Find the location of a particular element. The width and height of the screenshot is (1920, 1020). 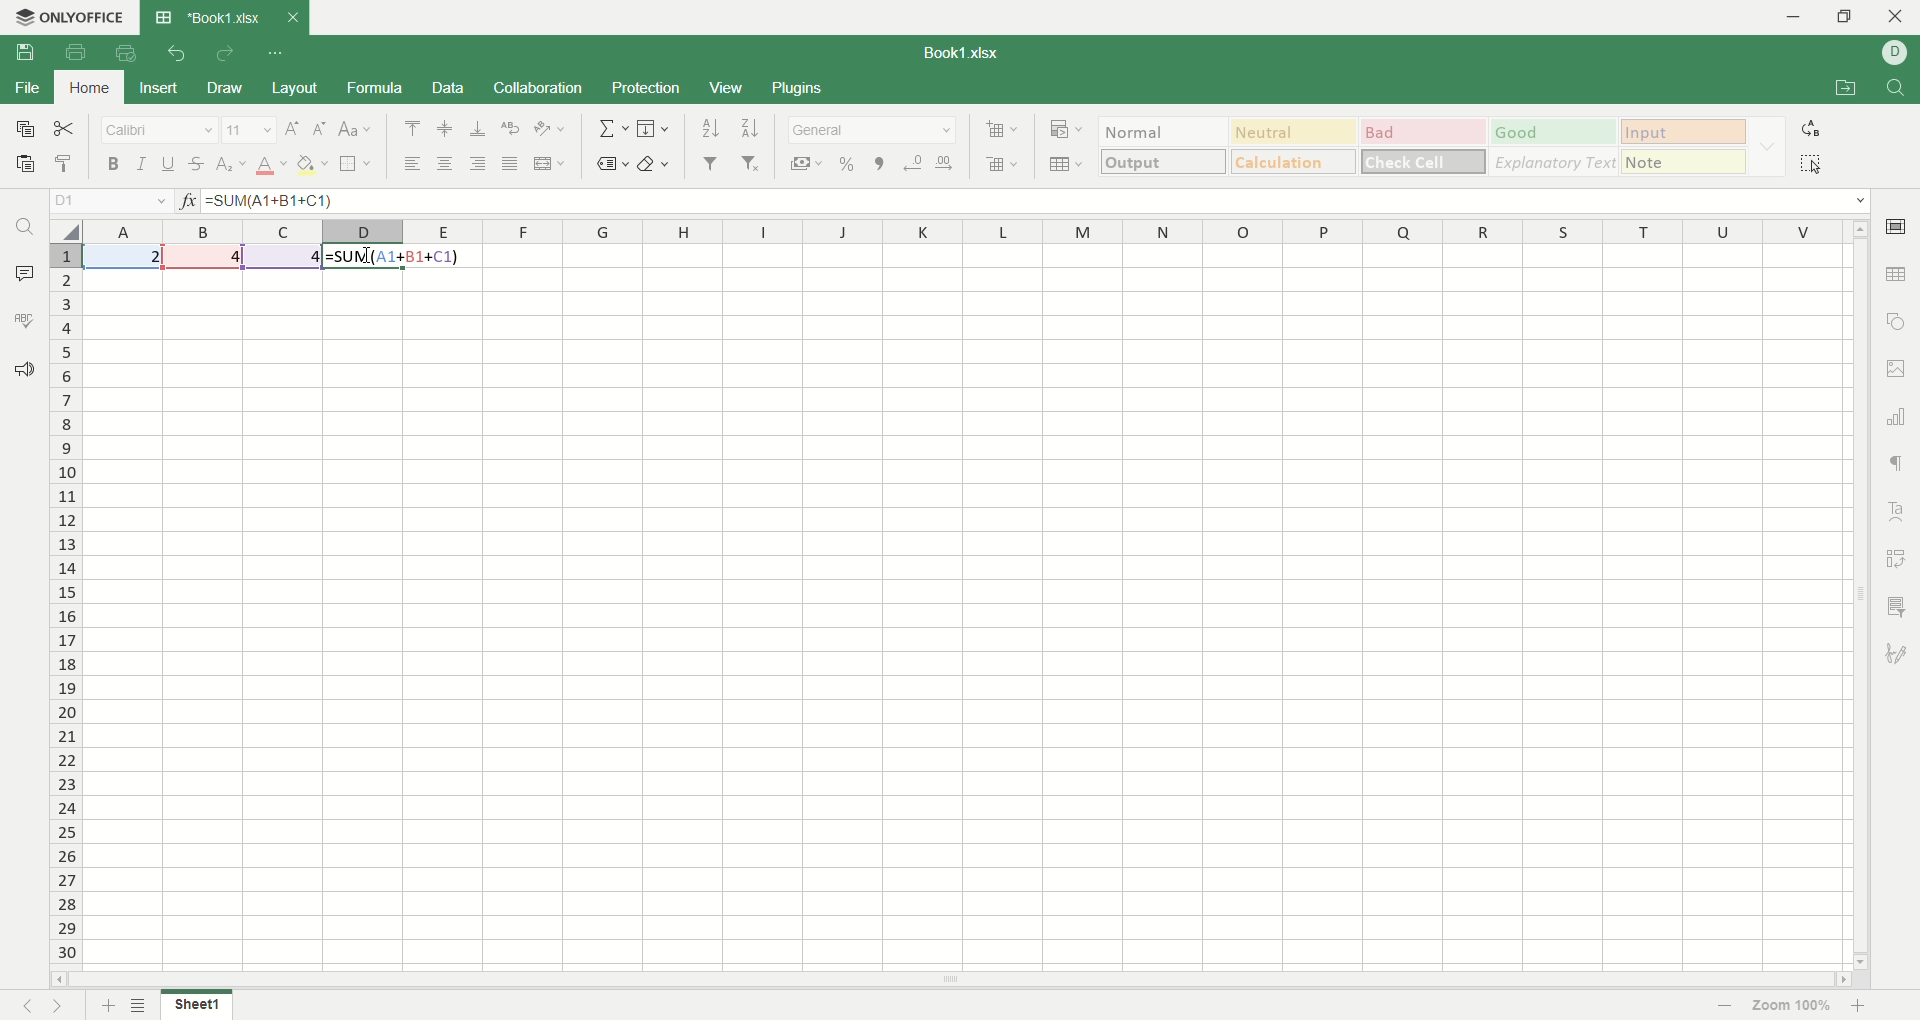

input is located at coordinates (1682, 130).